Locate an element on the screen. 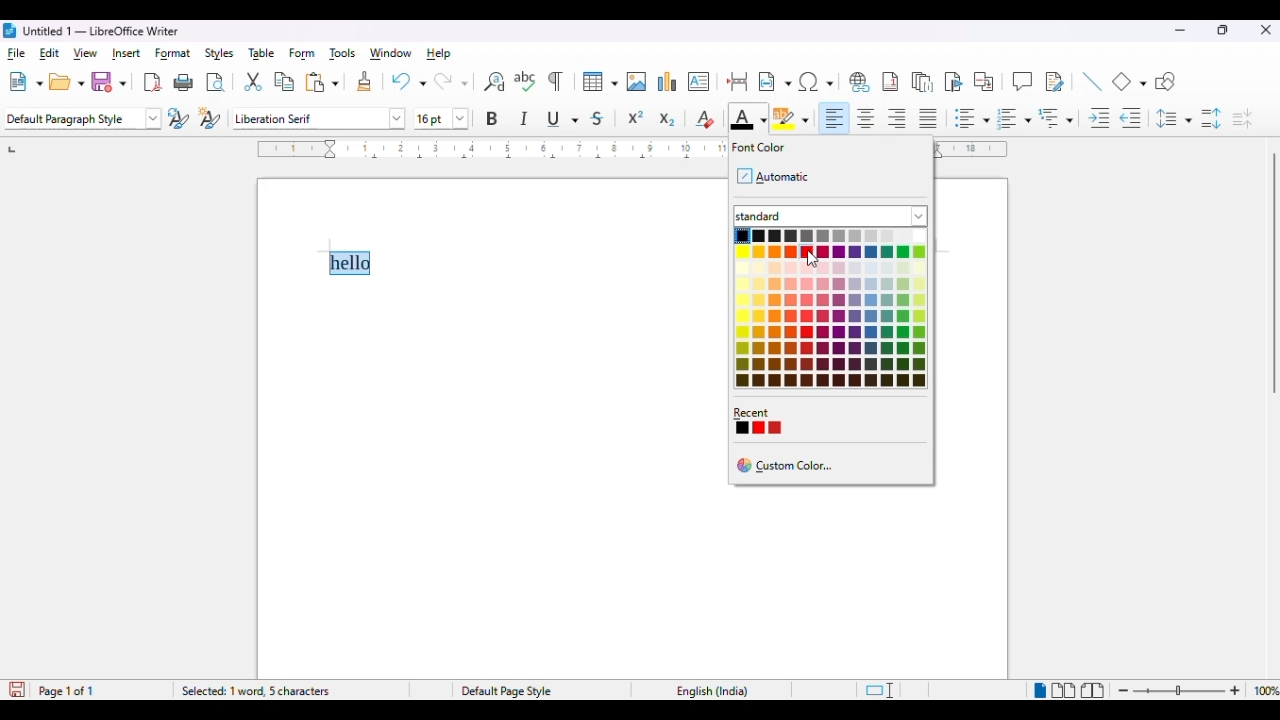 This screenshot has width=1280, height=720. italic is located at coordinates (524, 117).